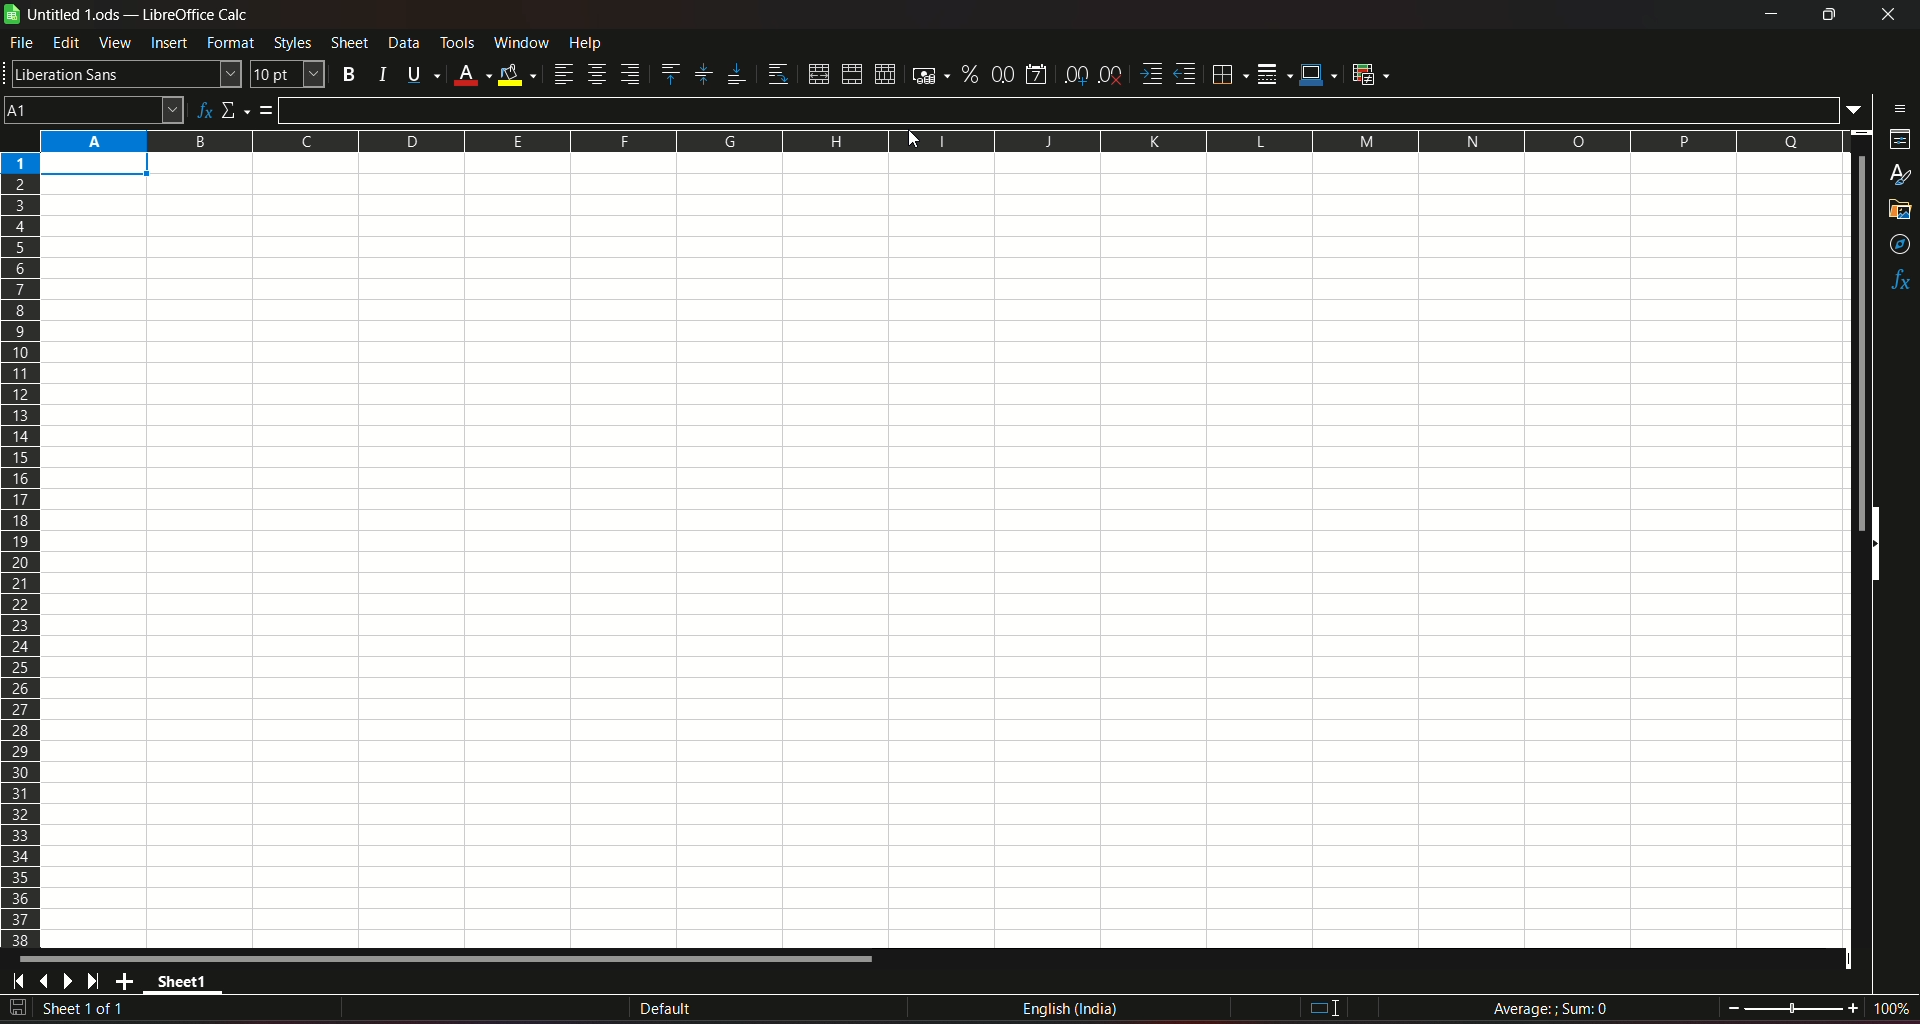 Image resolution: width=1920 pixels, height=1024 pixels. Describe the element at coordinates (562, 74) in the screenshot. I see `  align` at that location.